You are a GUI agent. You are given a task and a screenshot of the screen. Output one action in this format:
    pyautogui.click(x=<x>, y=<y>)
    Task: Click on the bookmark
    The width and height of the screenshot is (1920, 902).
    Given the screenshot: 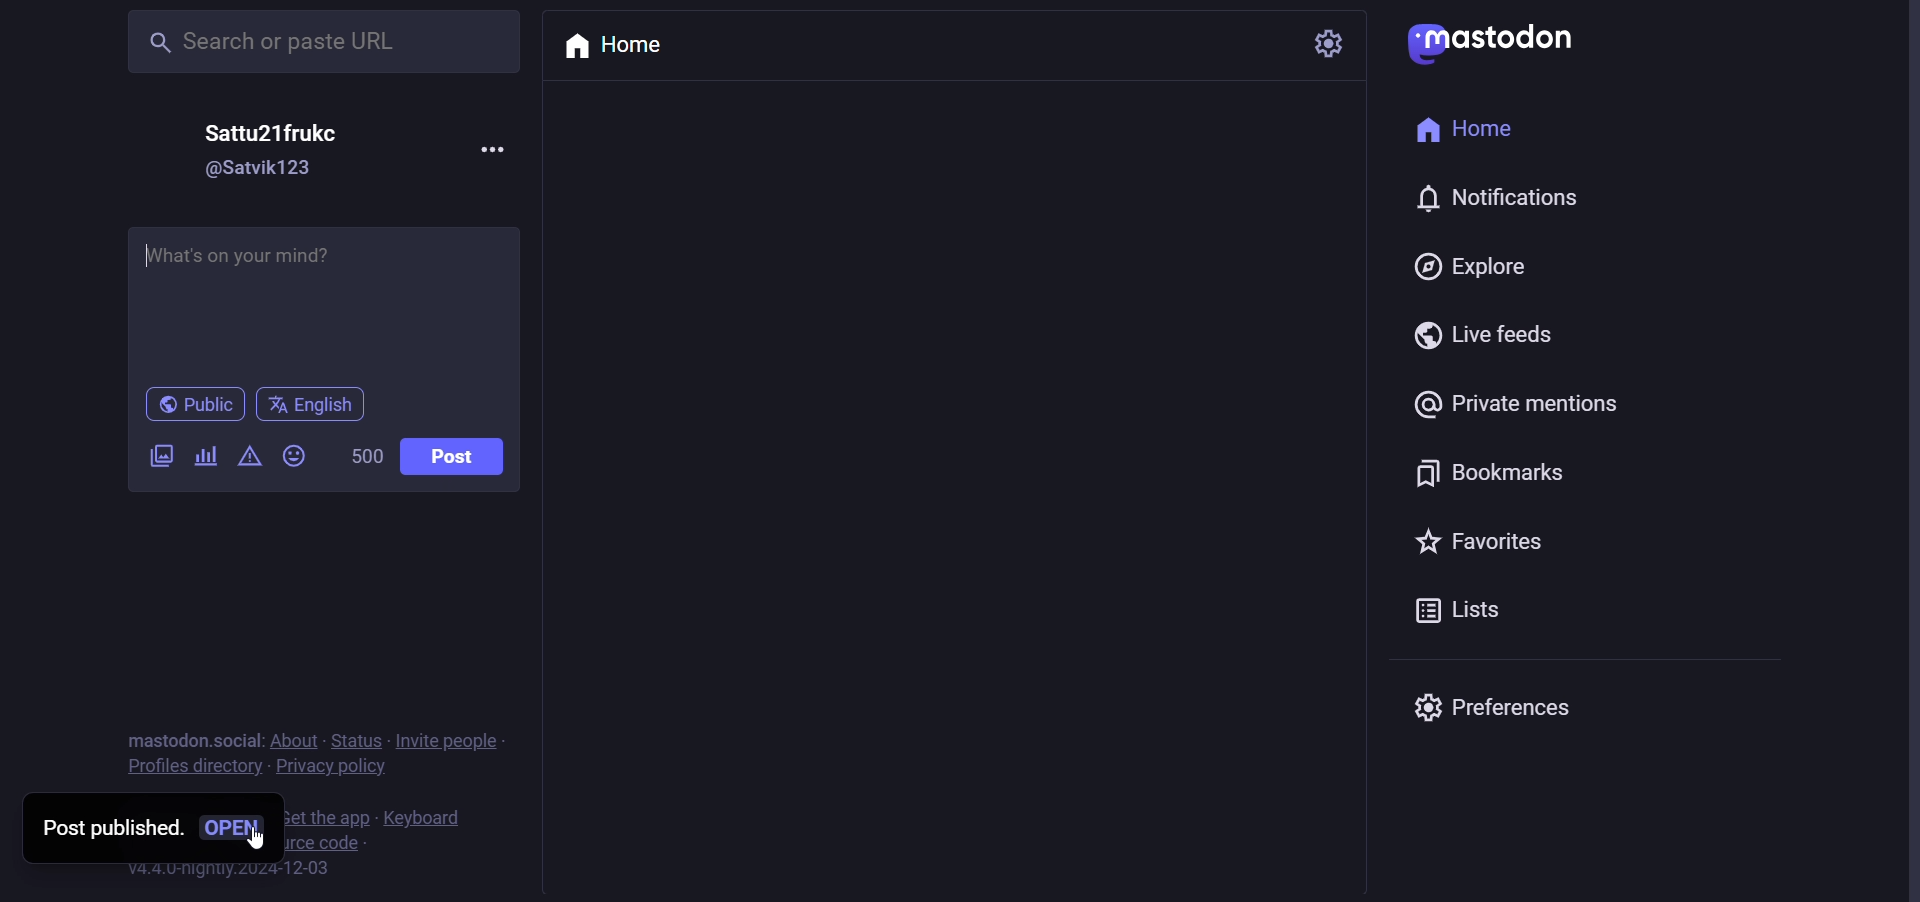 What is the action you would take?
    pyautogui.click(x=1479, y=470)
    